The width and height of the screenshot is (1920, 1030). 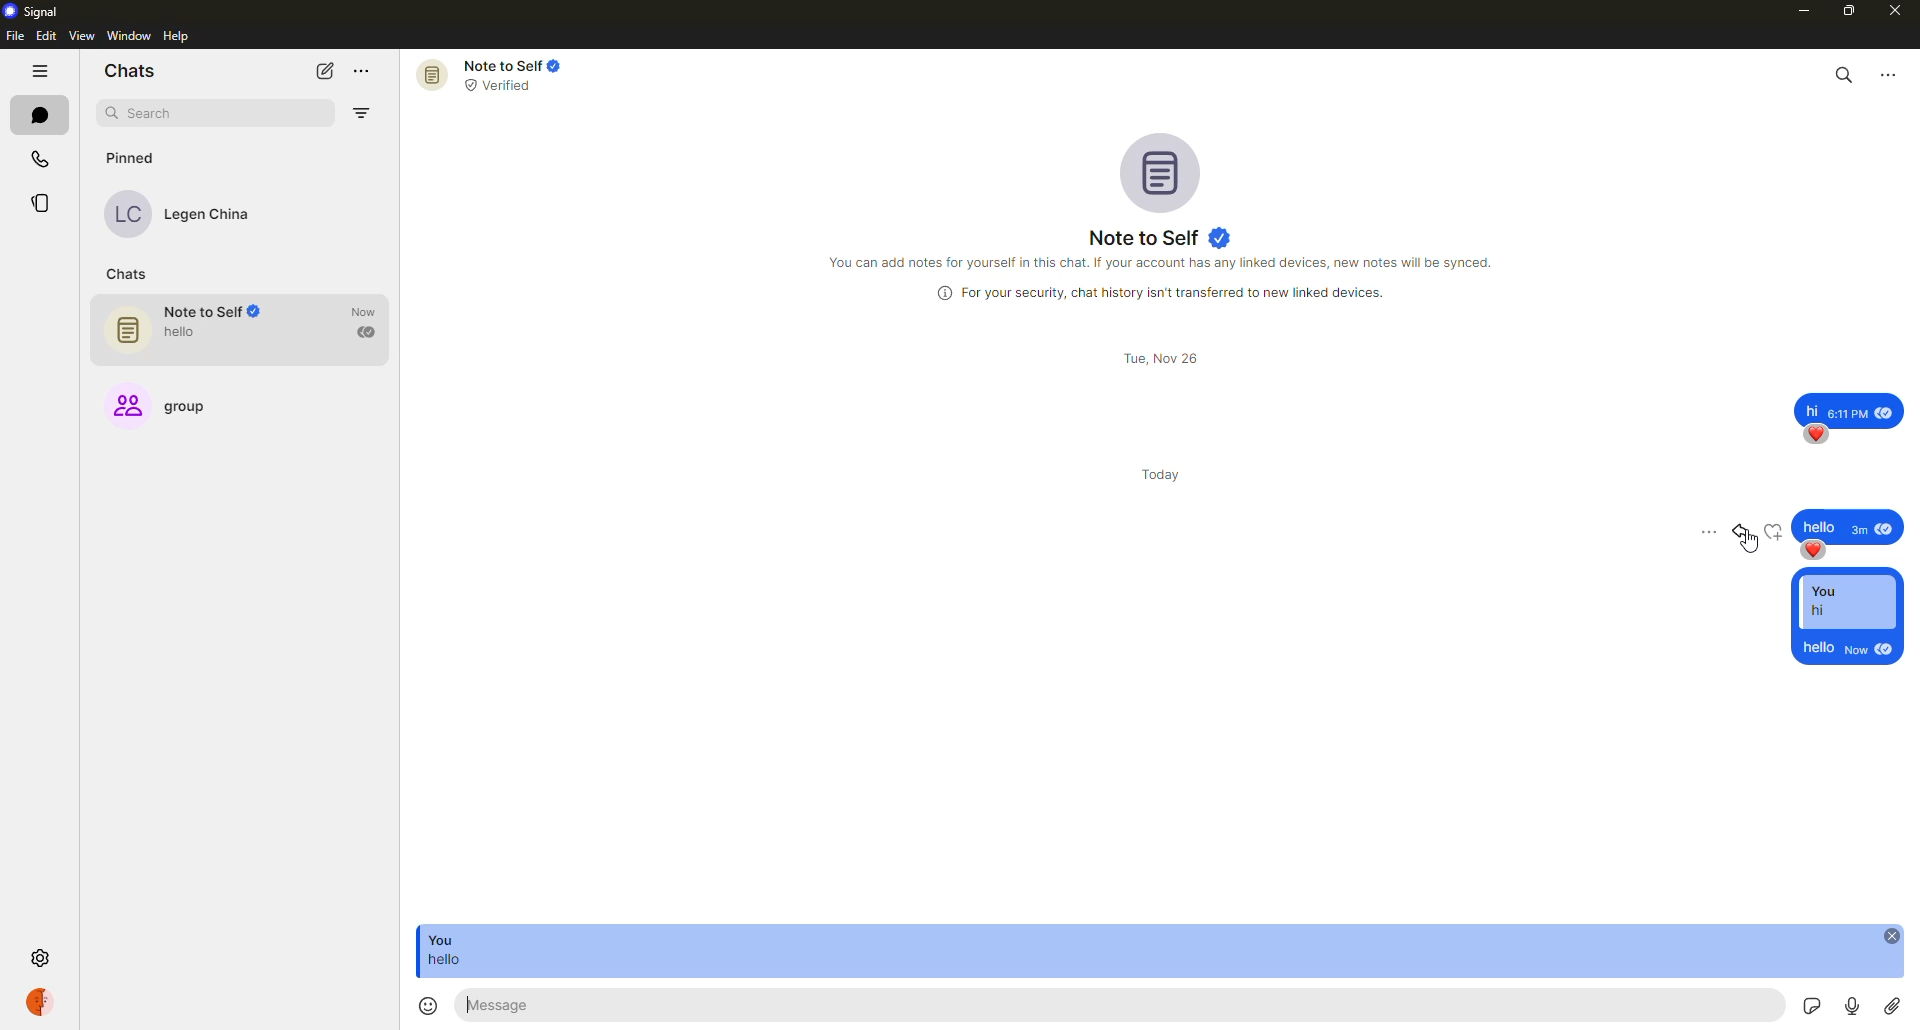 What do you see at coordinates (1811, 551) in the screenshot?
I see `reaction` at bounding box center [1811, 551].